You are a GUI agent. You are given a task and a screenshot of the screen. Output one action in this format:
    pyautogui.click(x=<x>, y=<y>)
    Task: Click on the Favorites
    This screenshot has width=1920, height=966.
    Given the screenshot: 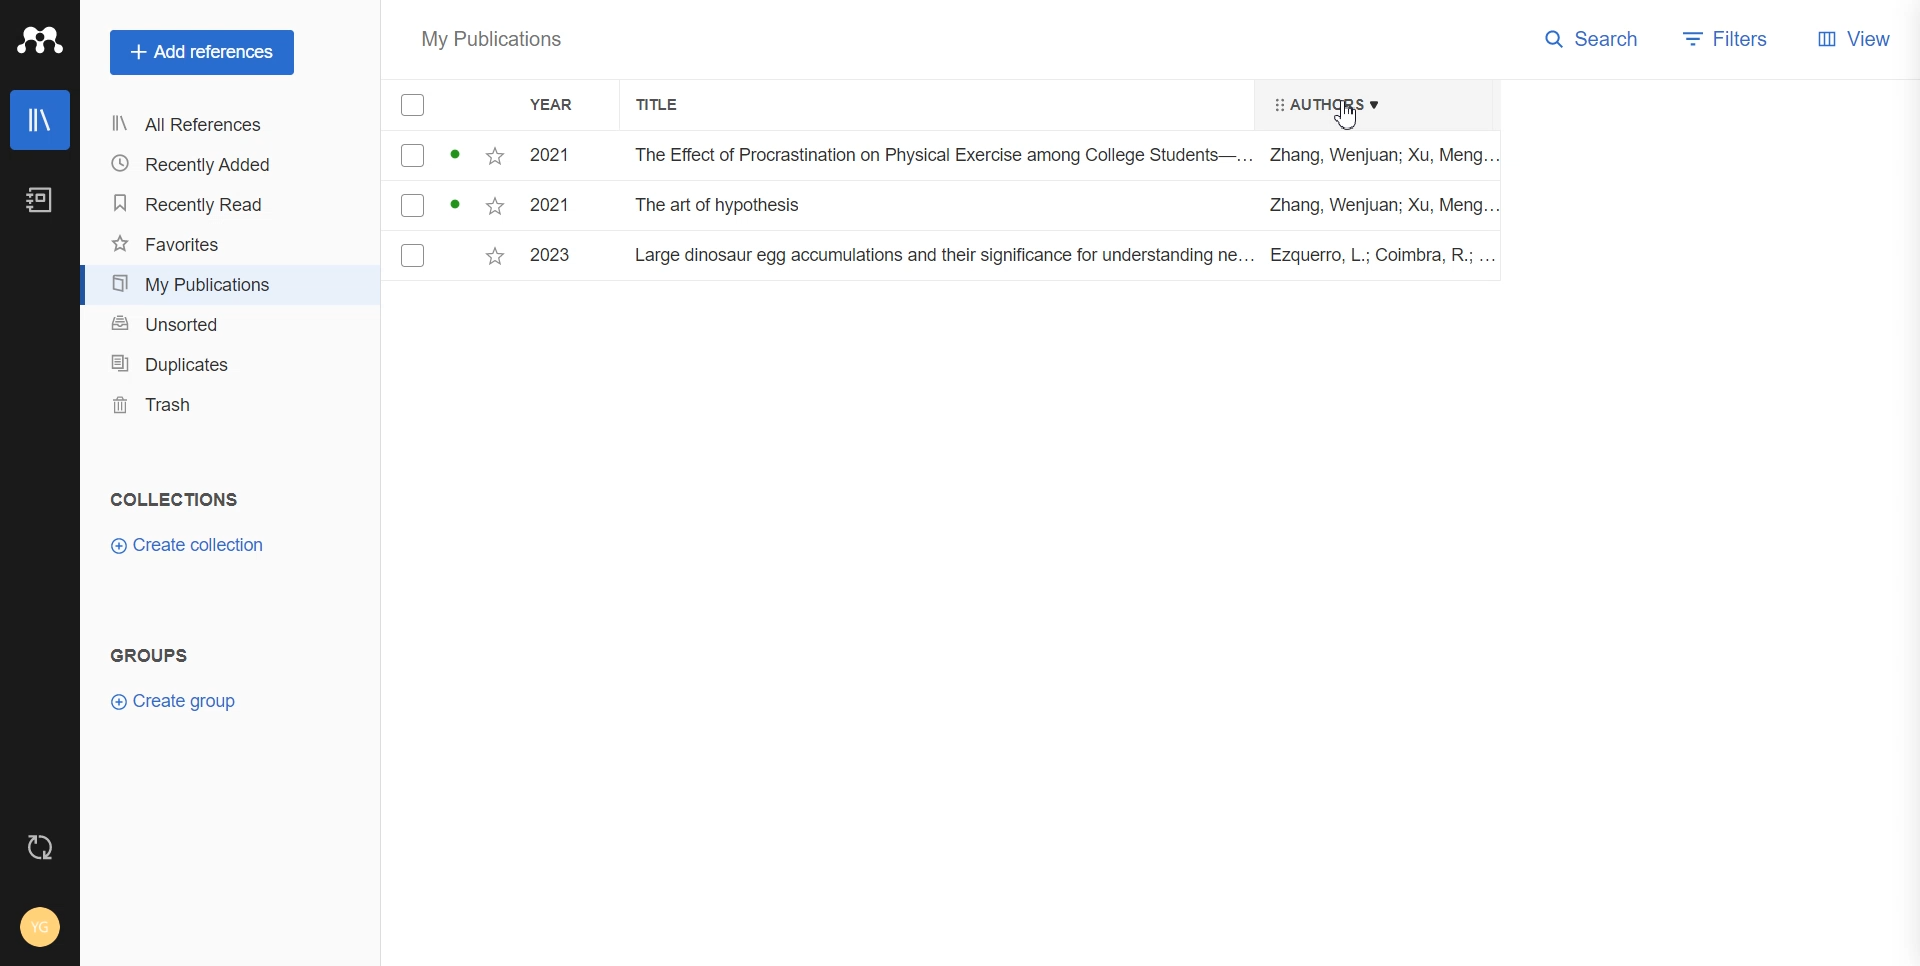 What is the action you would take?
    pyautogui.click(x=492, y=257)
    